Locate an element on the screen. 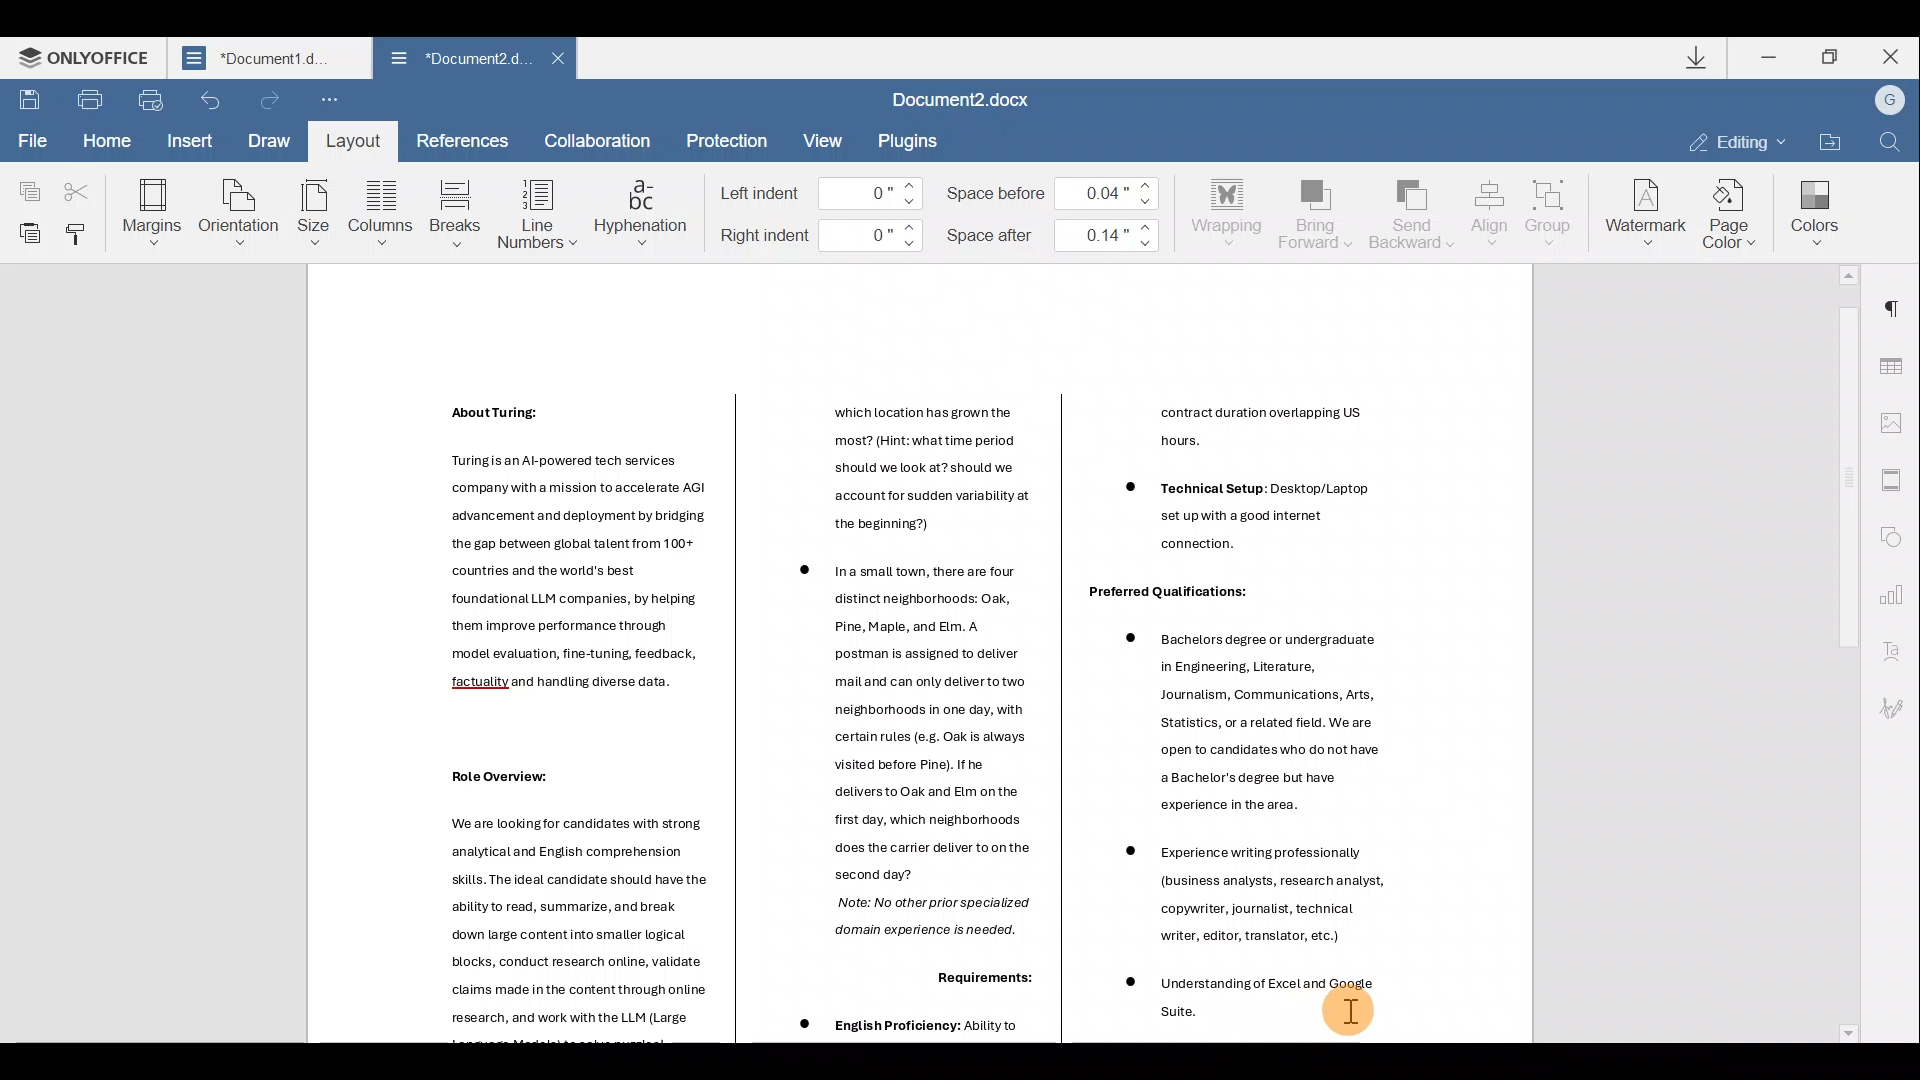   is located at coordinates (908, 755).